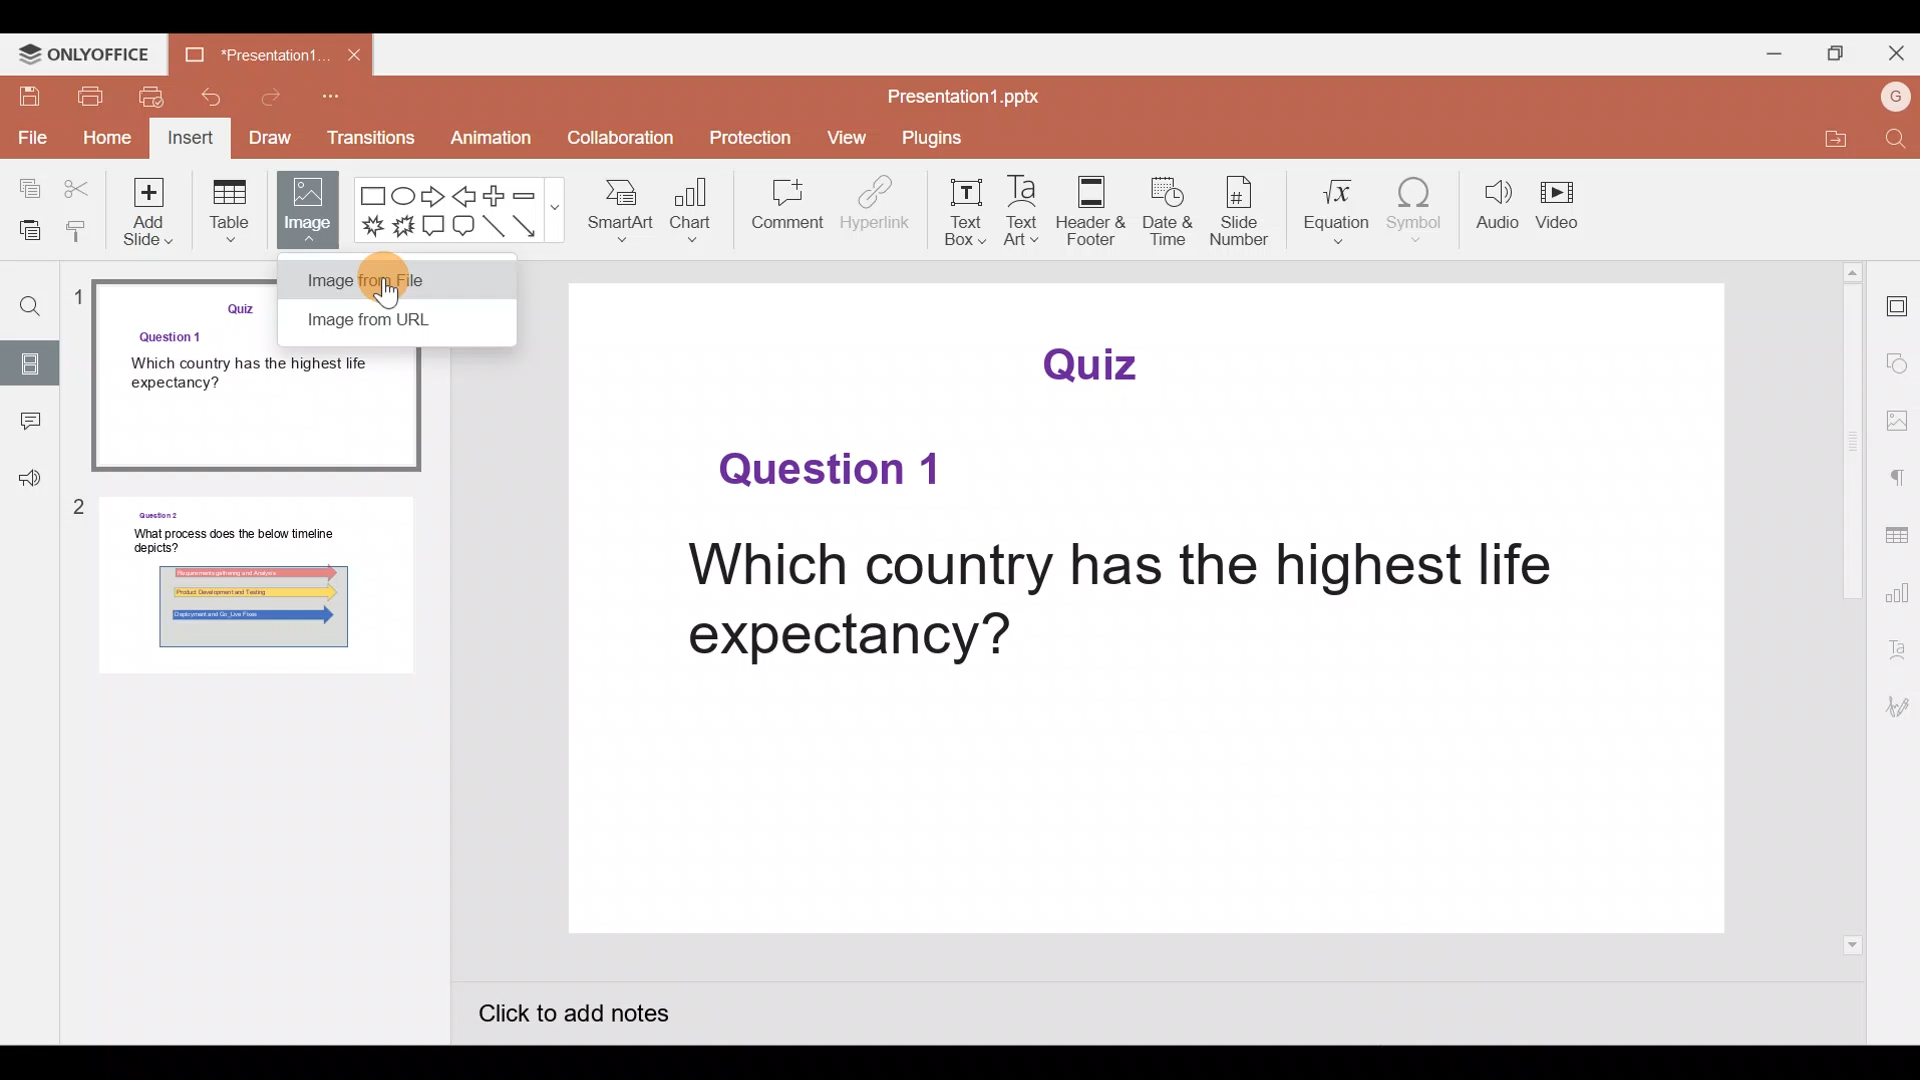 This screenshot has height=1080, width=1920. What do you see at coordinates (828, 471) in the screenshot?
I see `Question 1` at bounding box center [828, 471].